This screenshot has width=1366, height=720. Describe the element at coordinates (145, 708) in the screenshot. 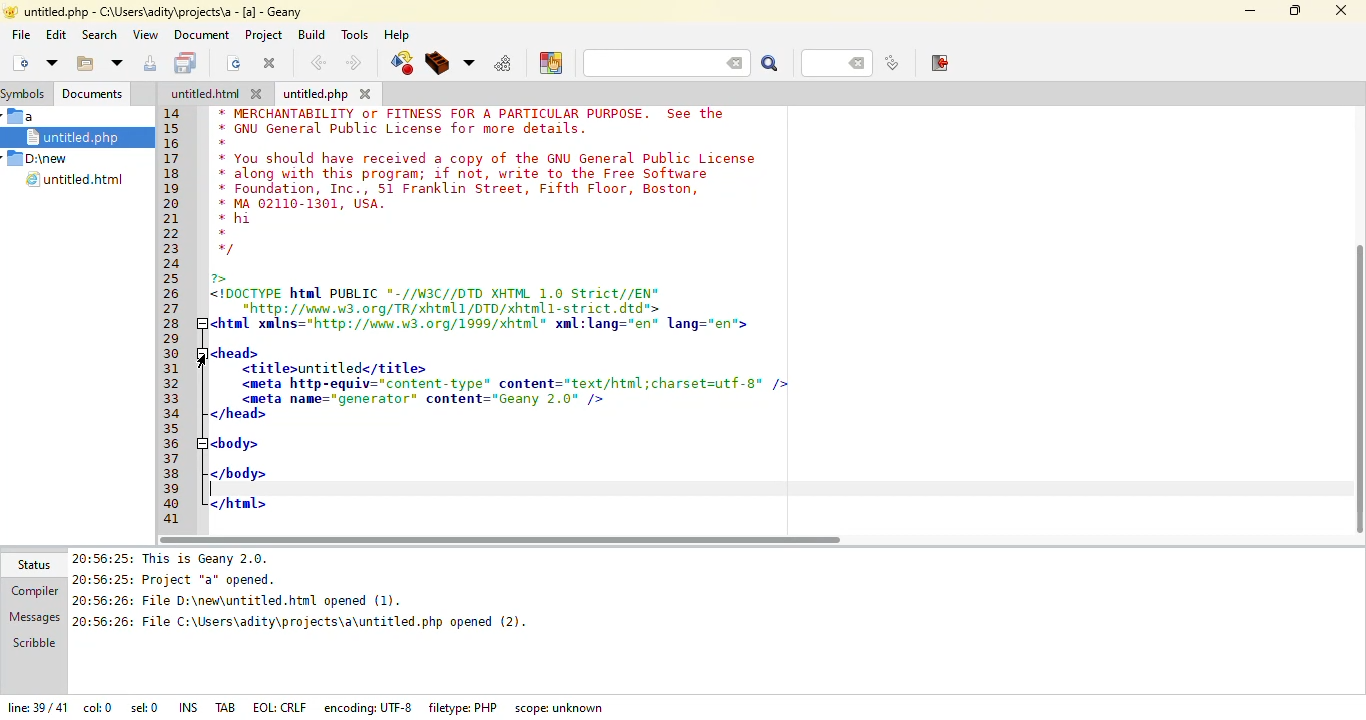

I see `sel: 0` at that location.